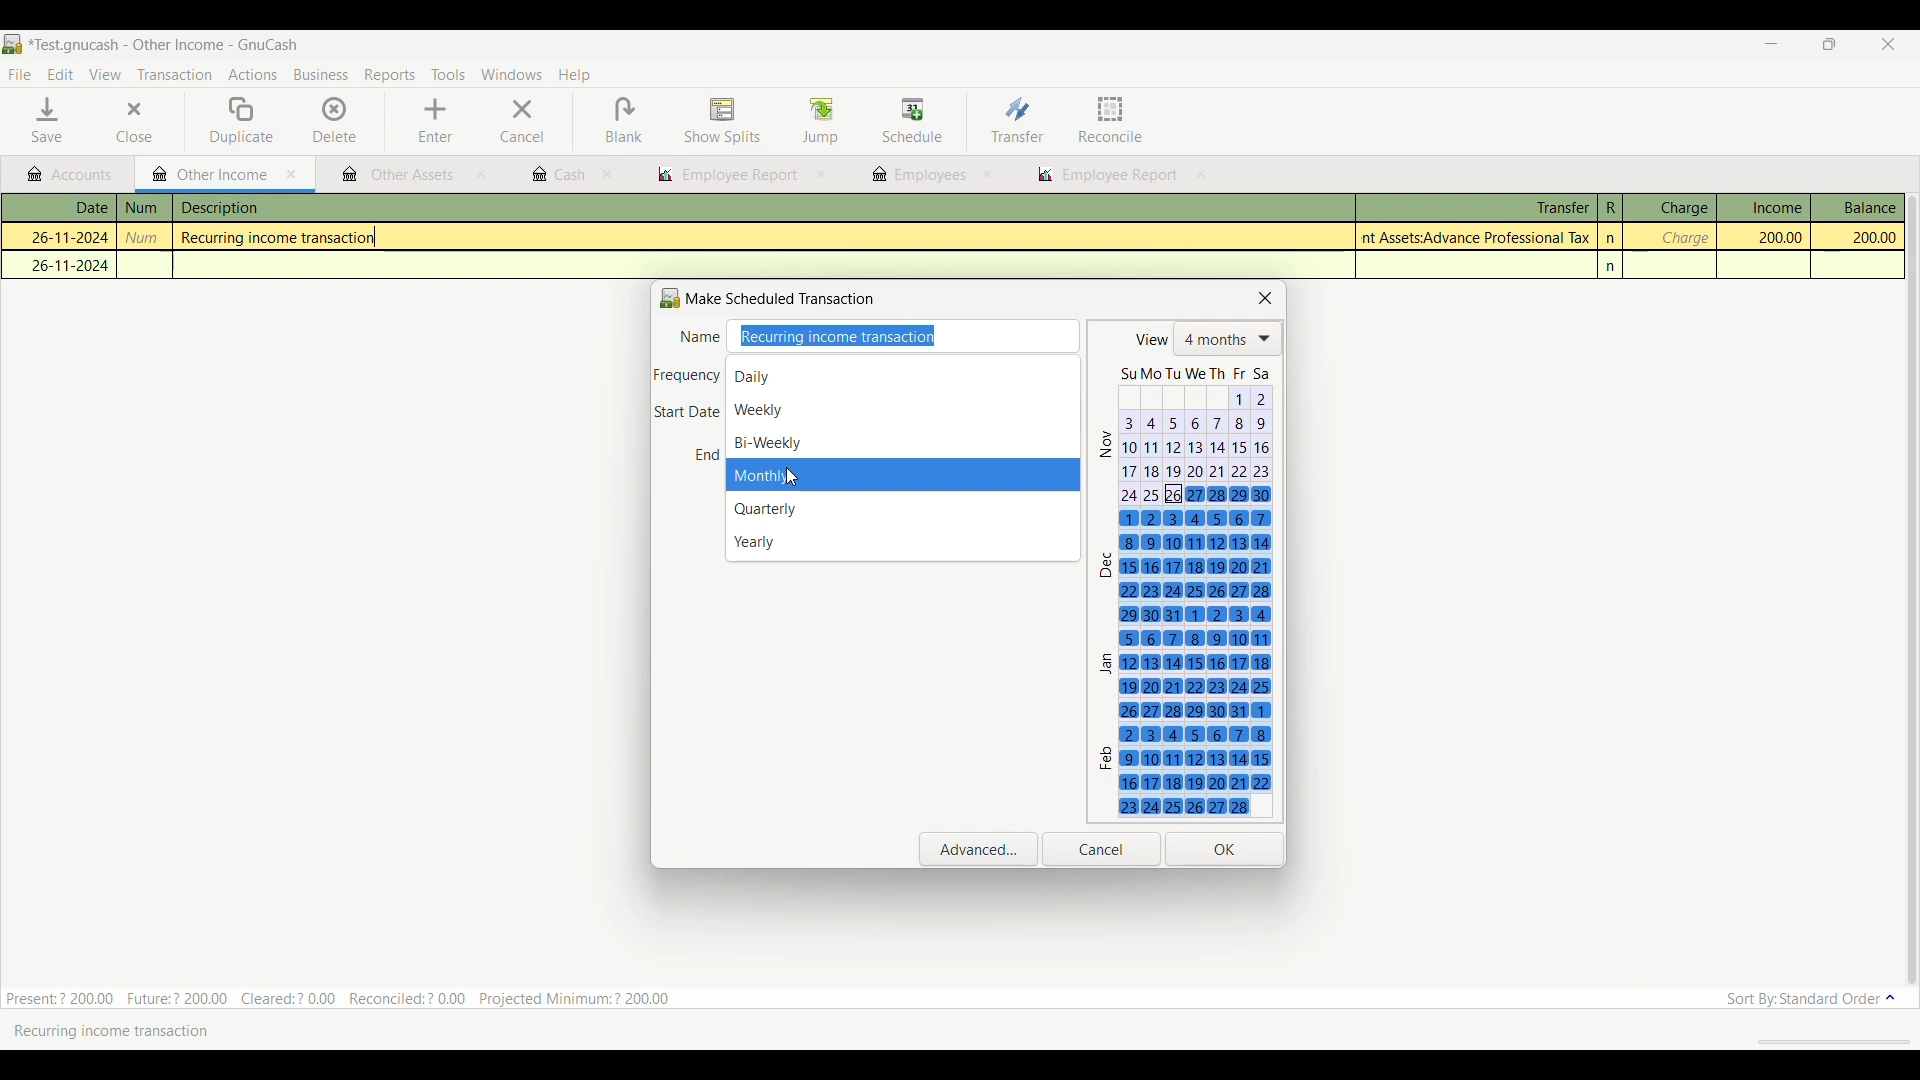 The image size is (1920, 1080). Describe the element at coordinates (575, 76) in the screenshot. I see `Help menu` at that location.